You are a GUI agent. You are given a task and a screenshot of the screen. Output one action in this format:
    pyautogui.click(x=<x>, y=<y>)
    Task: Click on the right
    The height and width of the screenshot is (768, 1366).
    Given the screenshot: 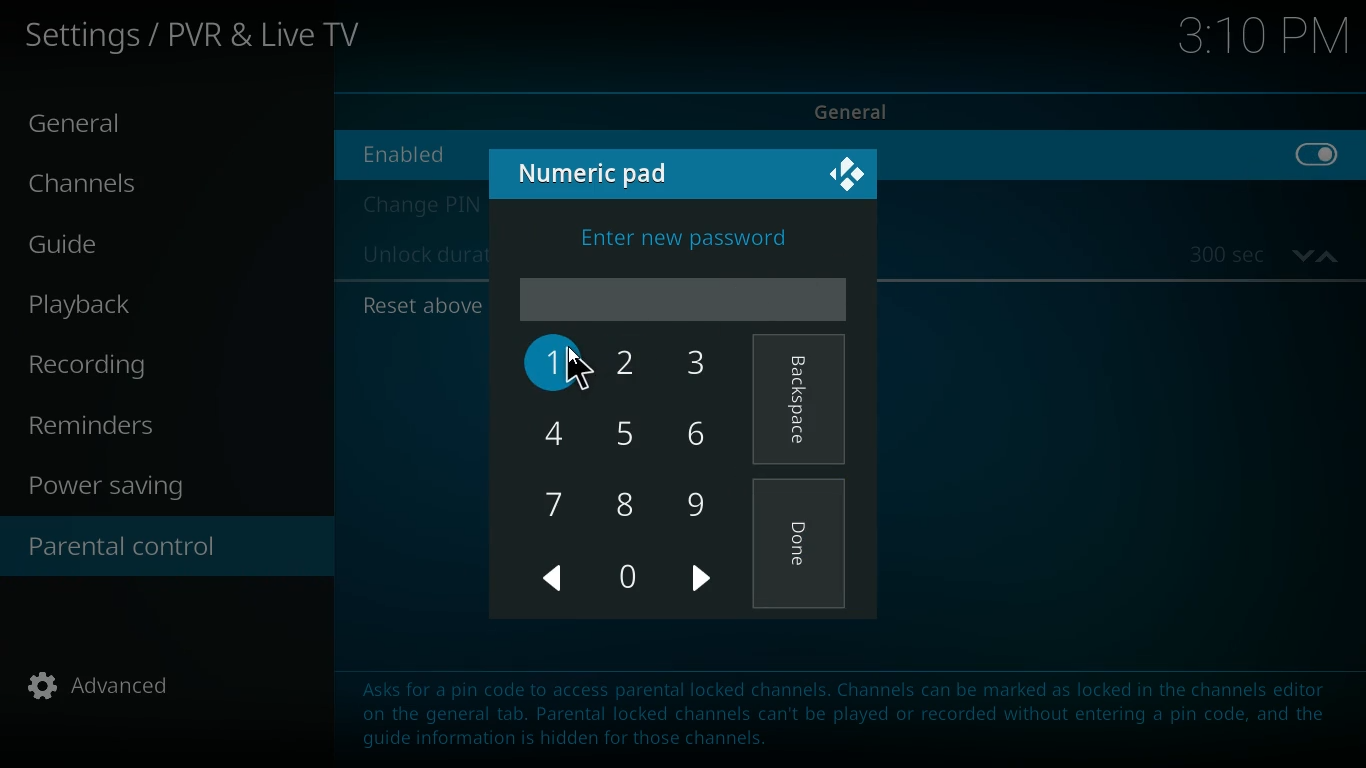 What is the action you would take?
    pyautogui.click(x=704, y=582)
    